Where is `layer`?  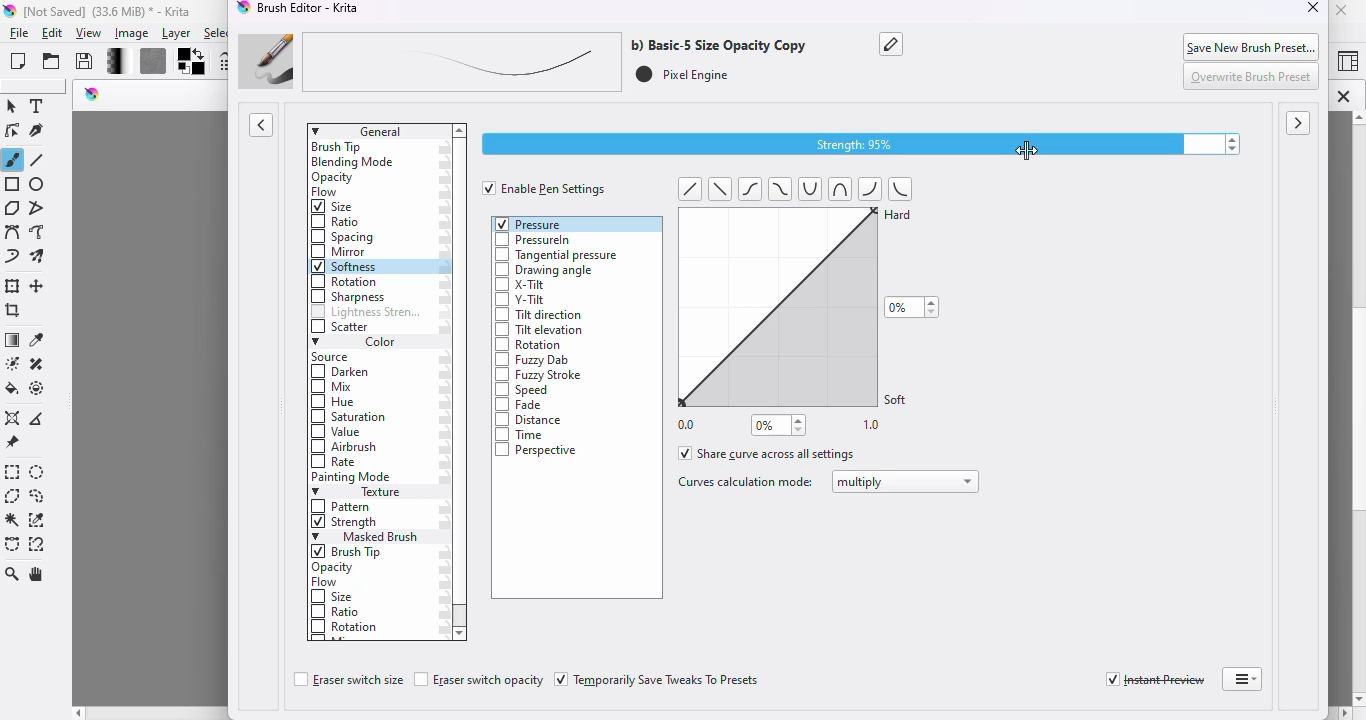 layer is located at coordinates (176, 34).